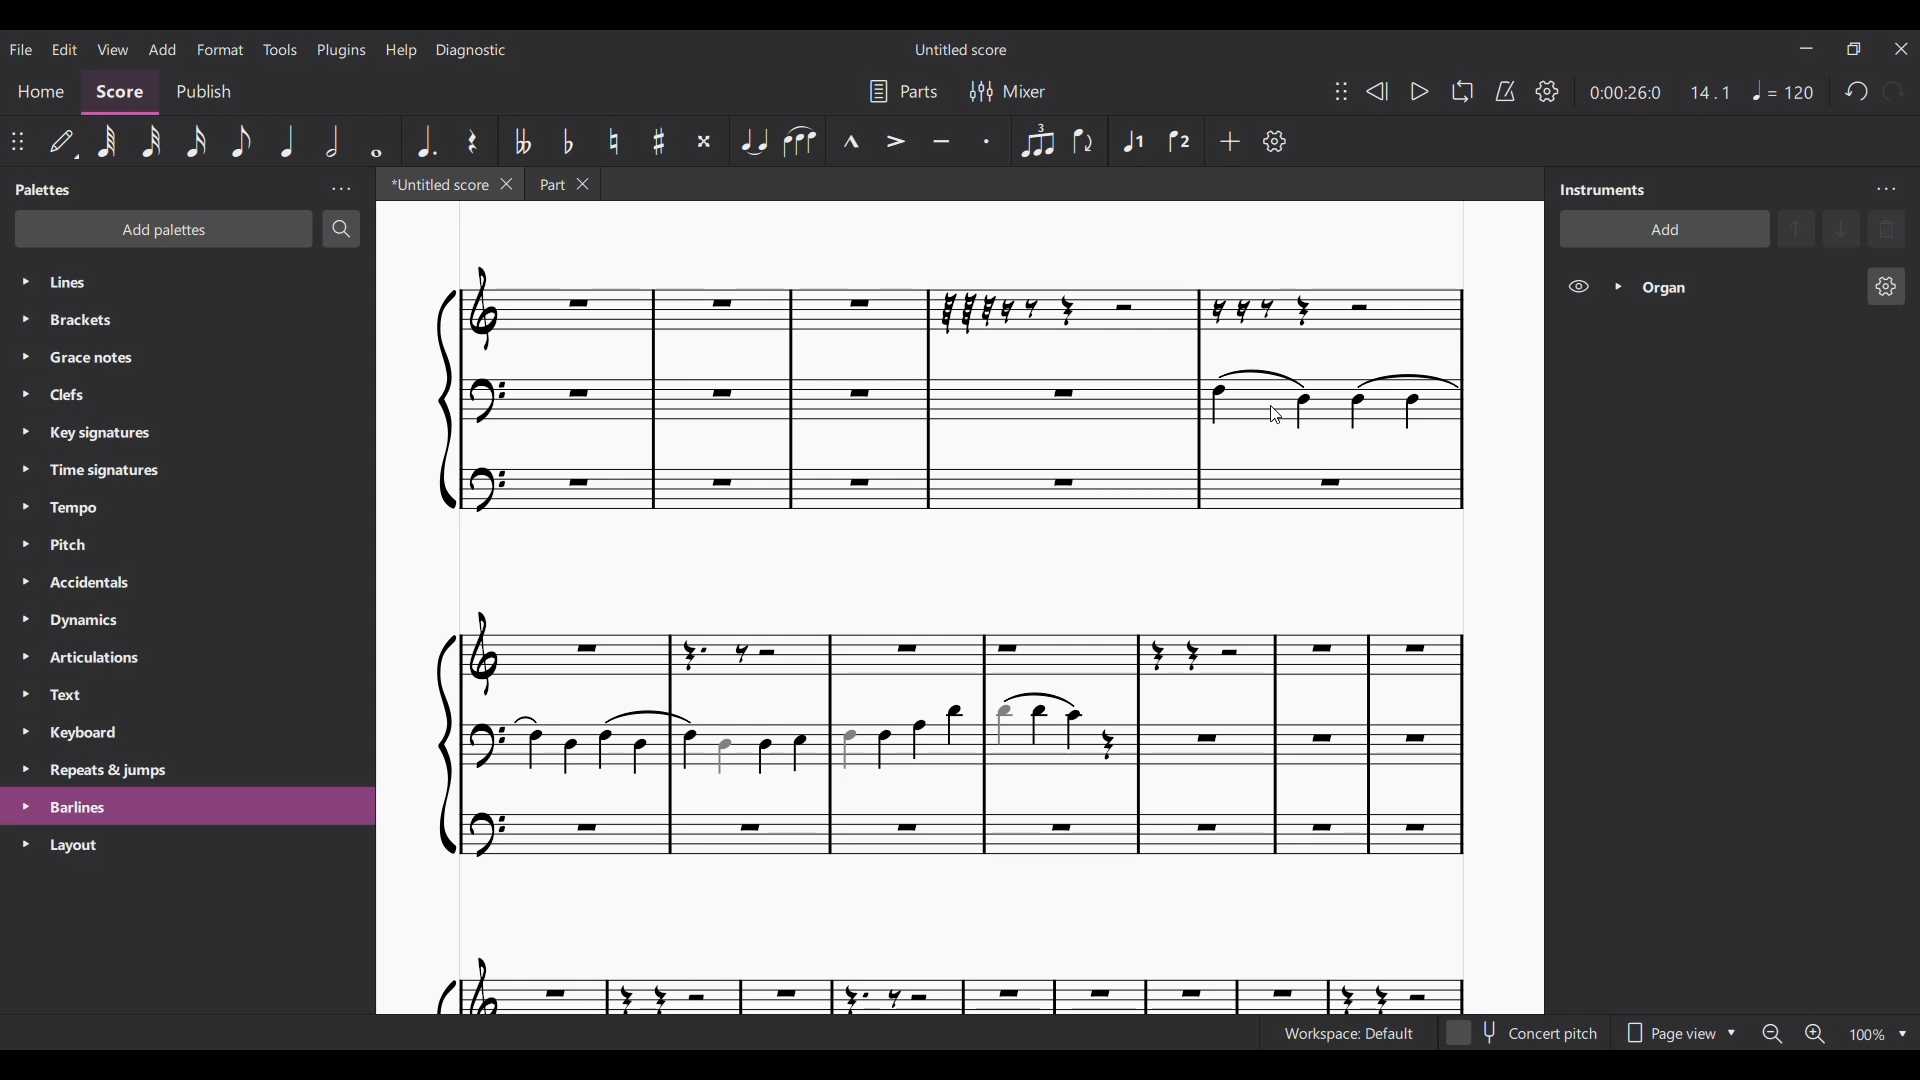 The image size is (1920, 1080). Describe the element at coordinates (1340, 91) in the screenshot. I see `Change position of toolbar attached` at that location.